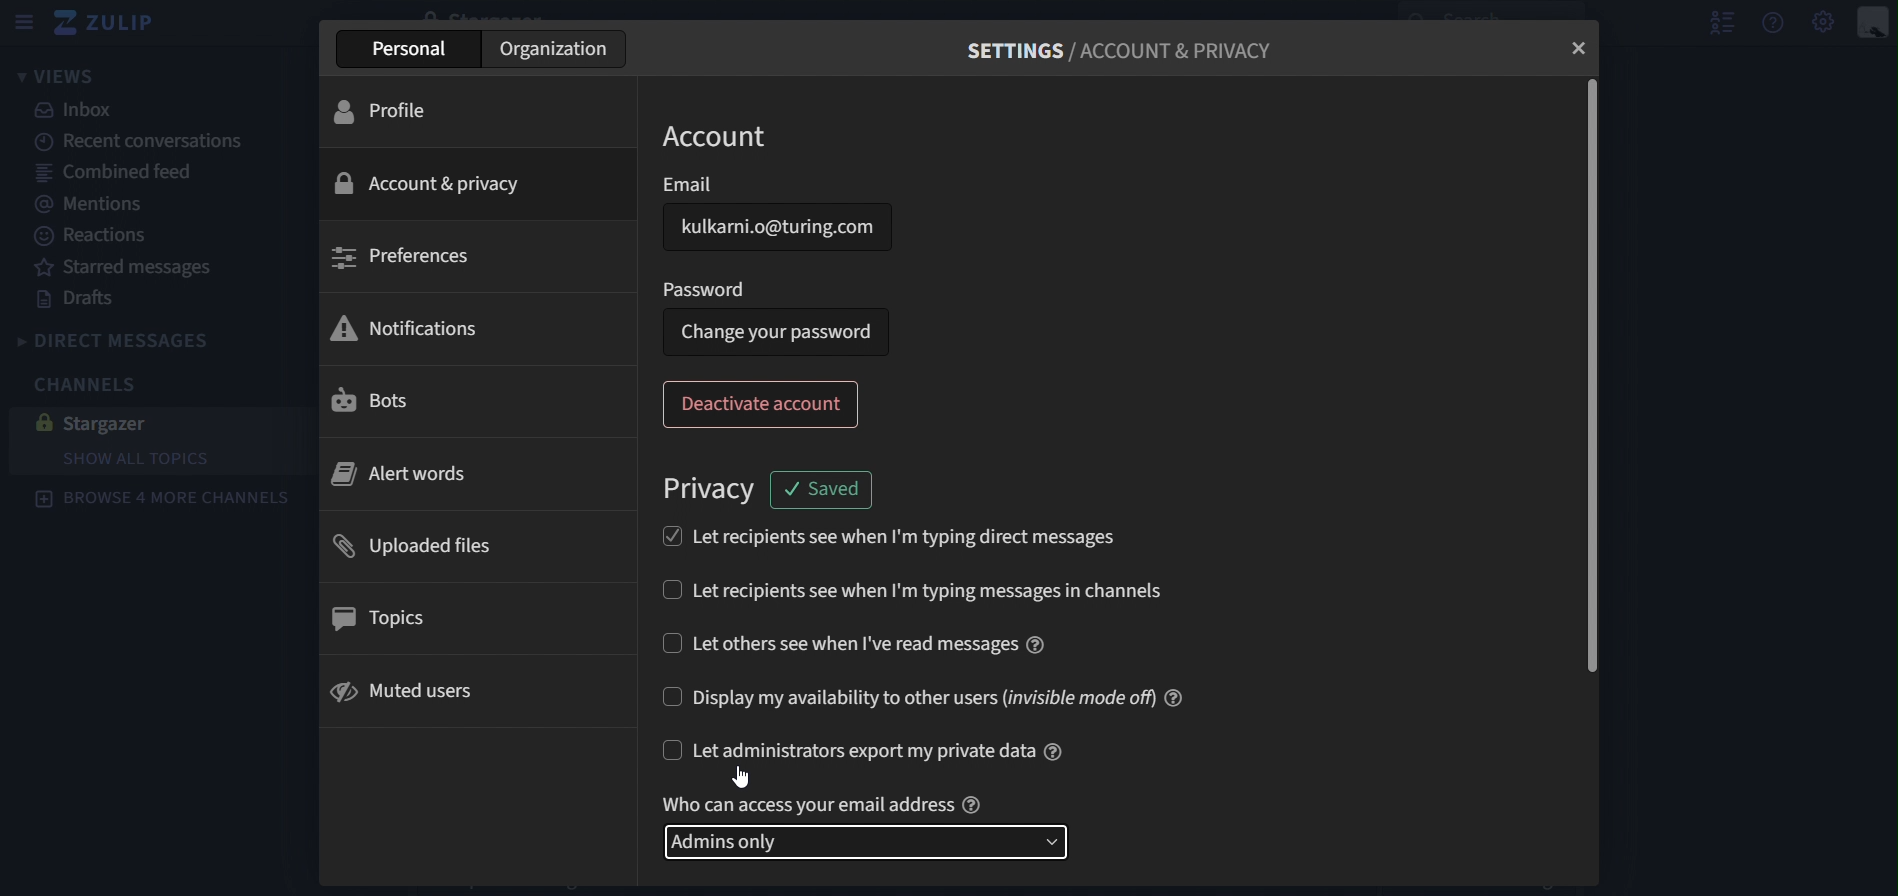 The height and width of the screenshot is (896, 1898). I want to click on starred messages, so click(134, 268).